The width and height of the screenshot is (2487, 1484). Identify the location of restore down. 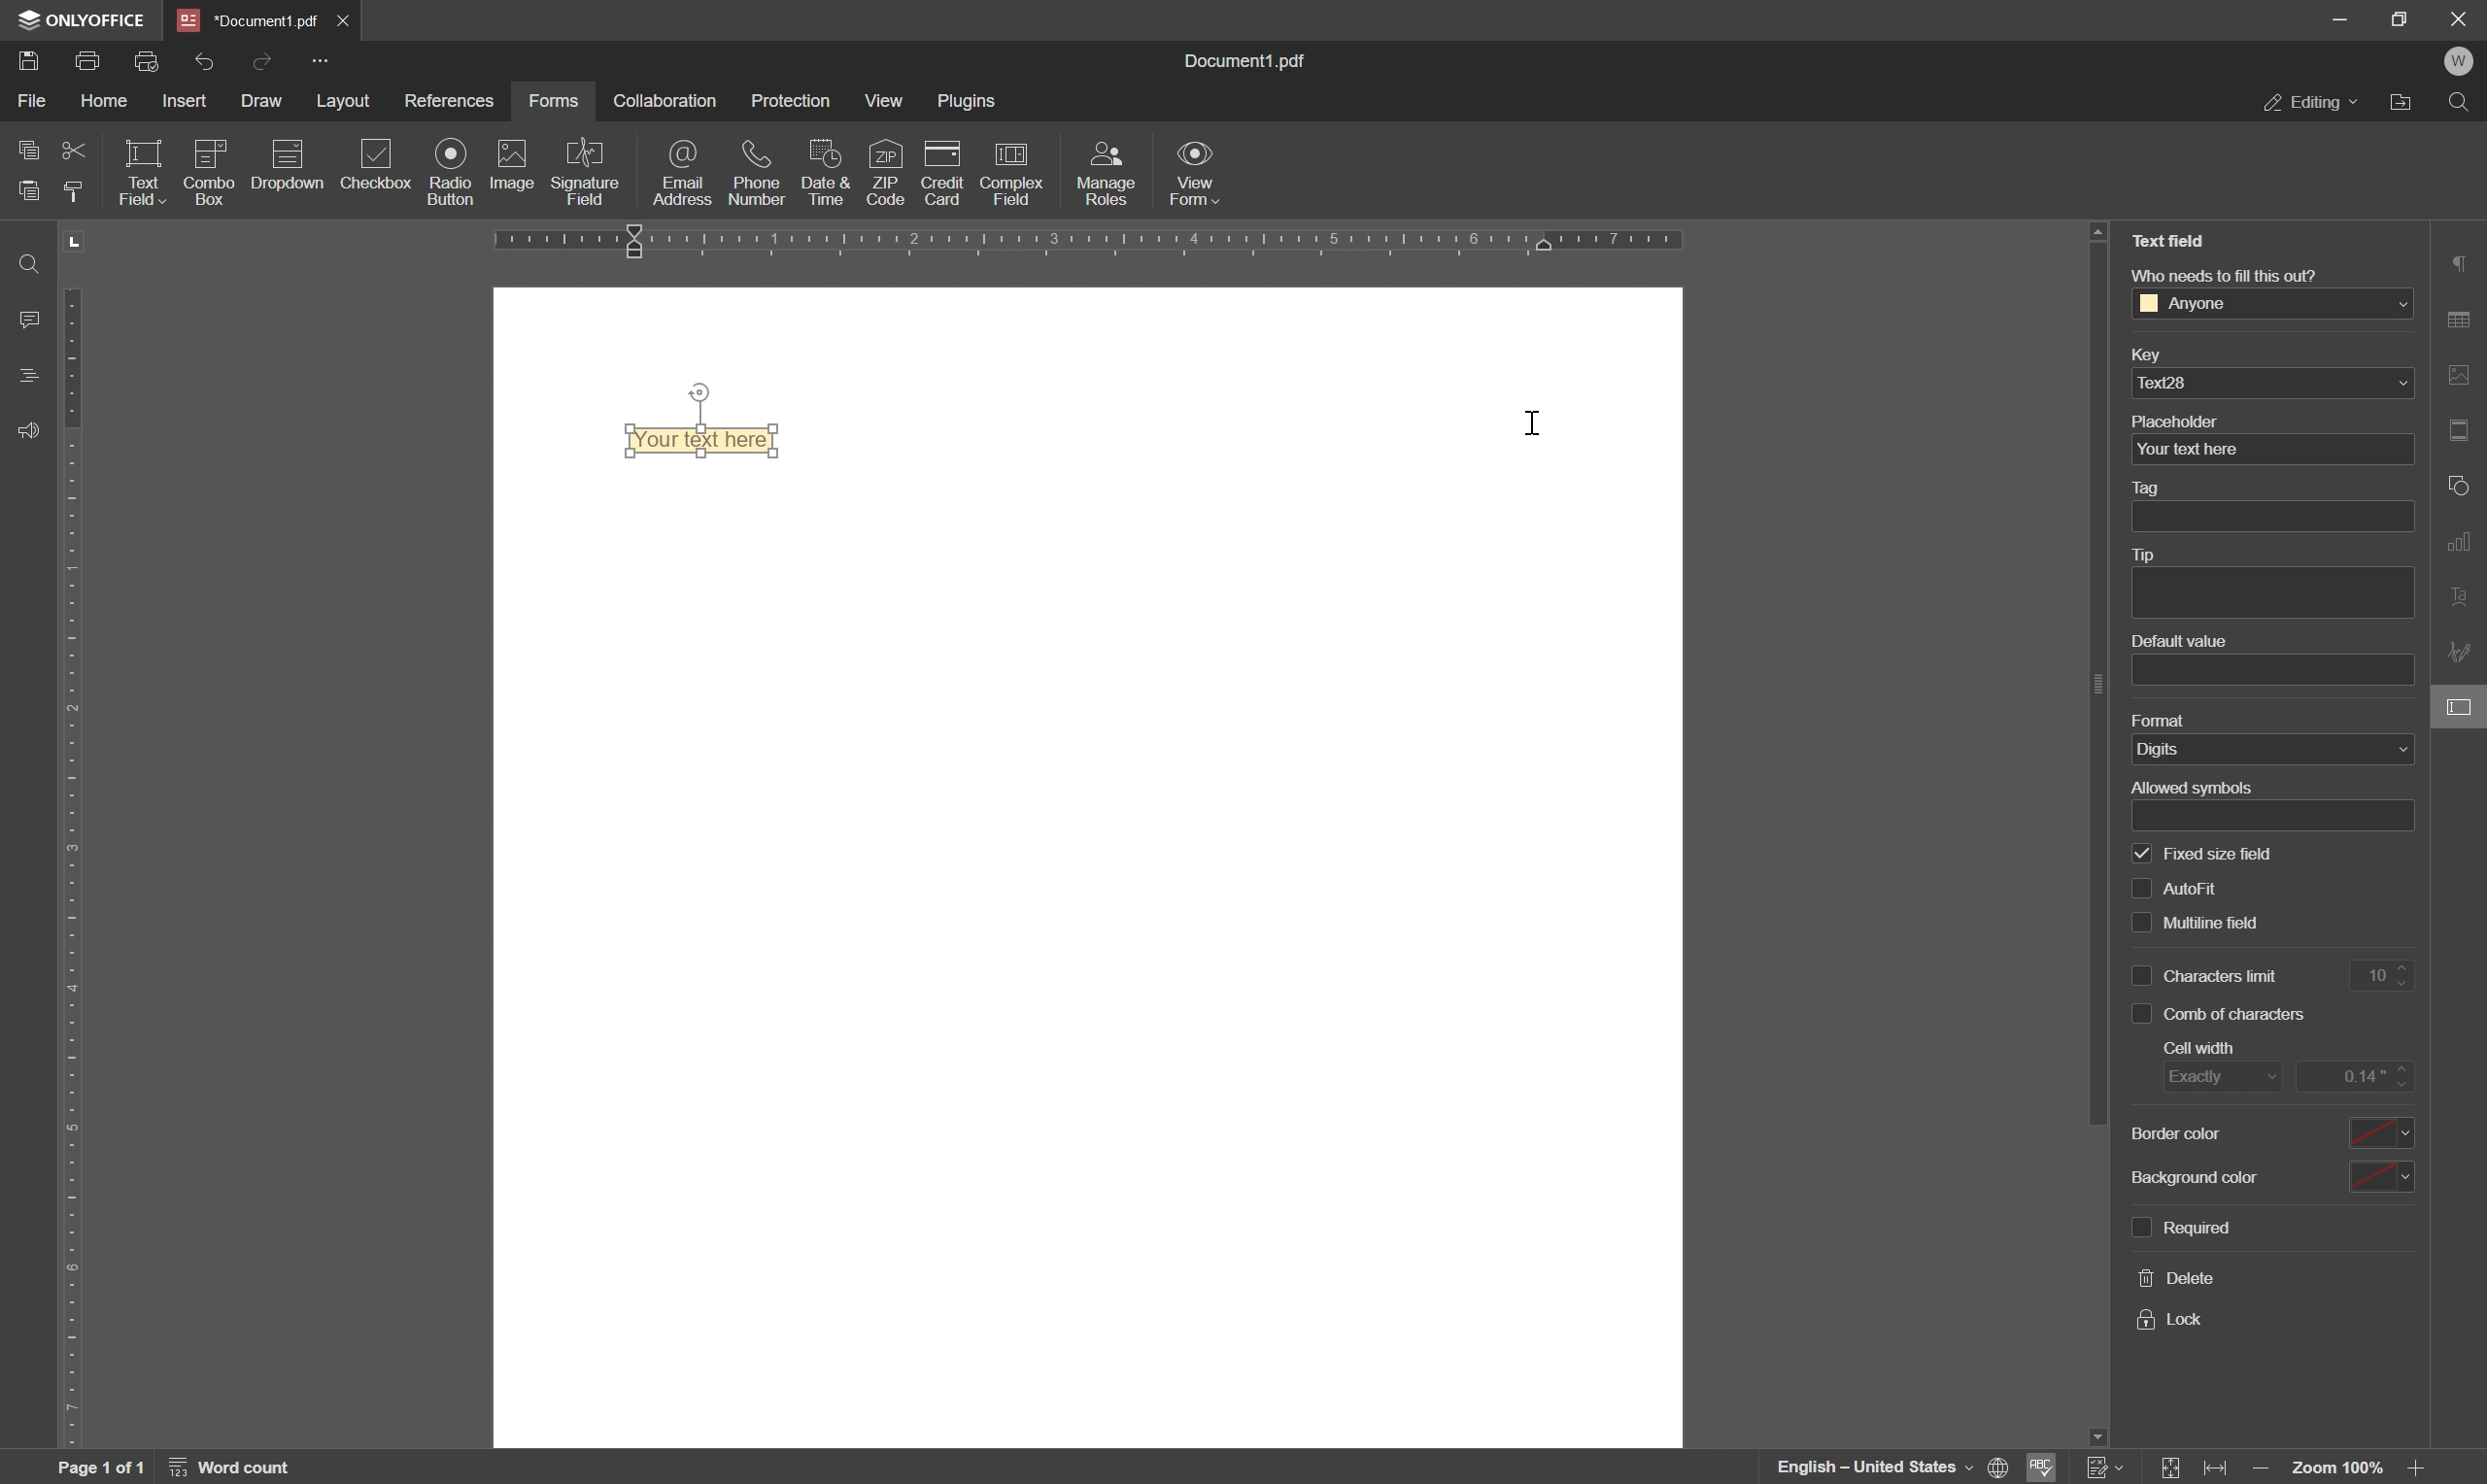
(2400, 18).